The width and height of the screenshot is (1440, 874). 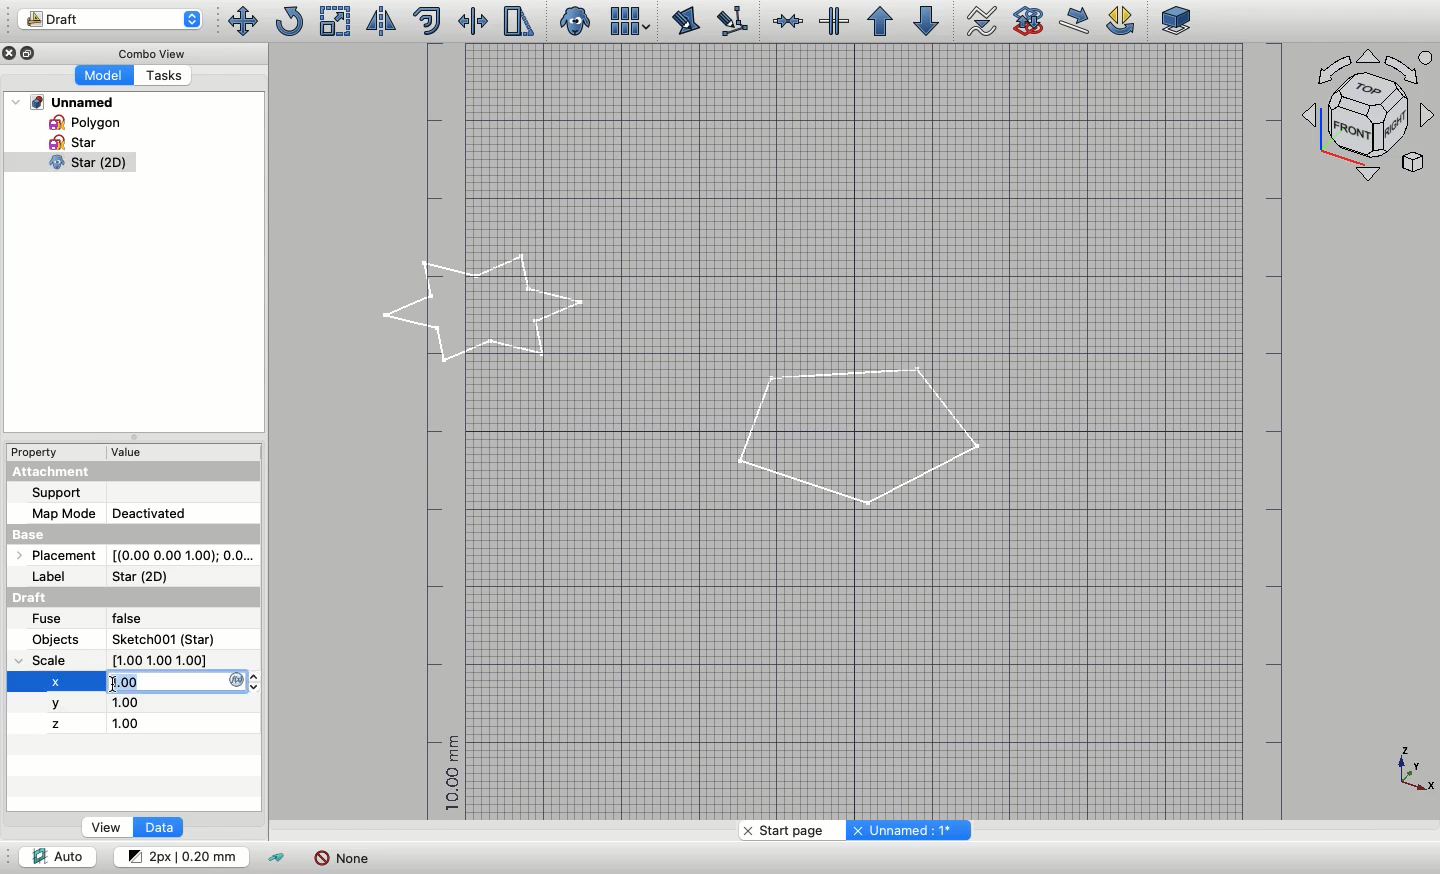 I want to click on Trimex, so click(x=475, y=21).